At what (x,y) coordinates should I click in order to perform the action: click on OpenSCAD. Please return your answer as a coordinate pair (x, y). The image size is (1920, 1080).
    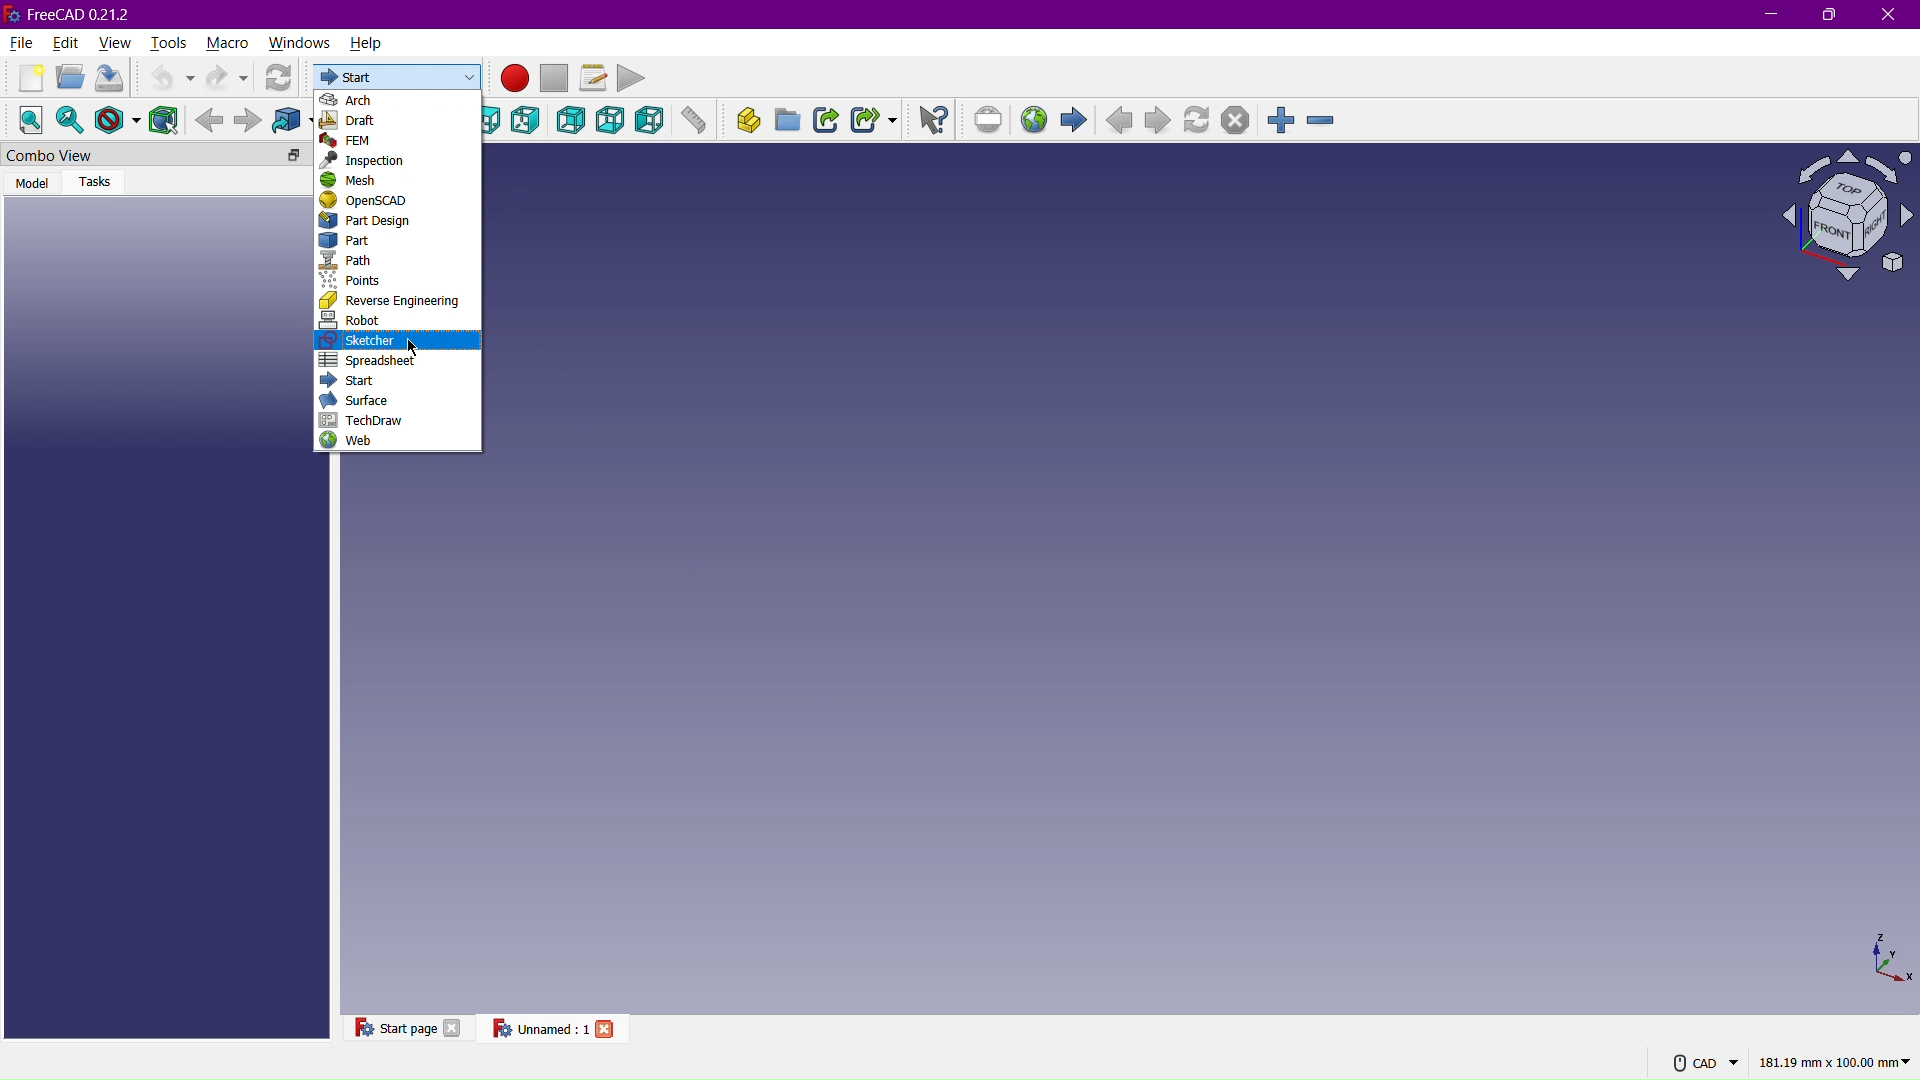
    Looking at the image, I should click on (369, 199).